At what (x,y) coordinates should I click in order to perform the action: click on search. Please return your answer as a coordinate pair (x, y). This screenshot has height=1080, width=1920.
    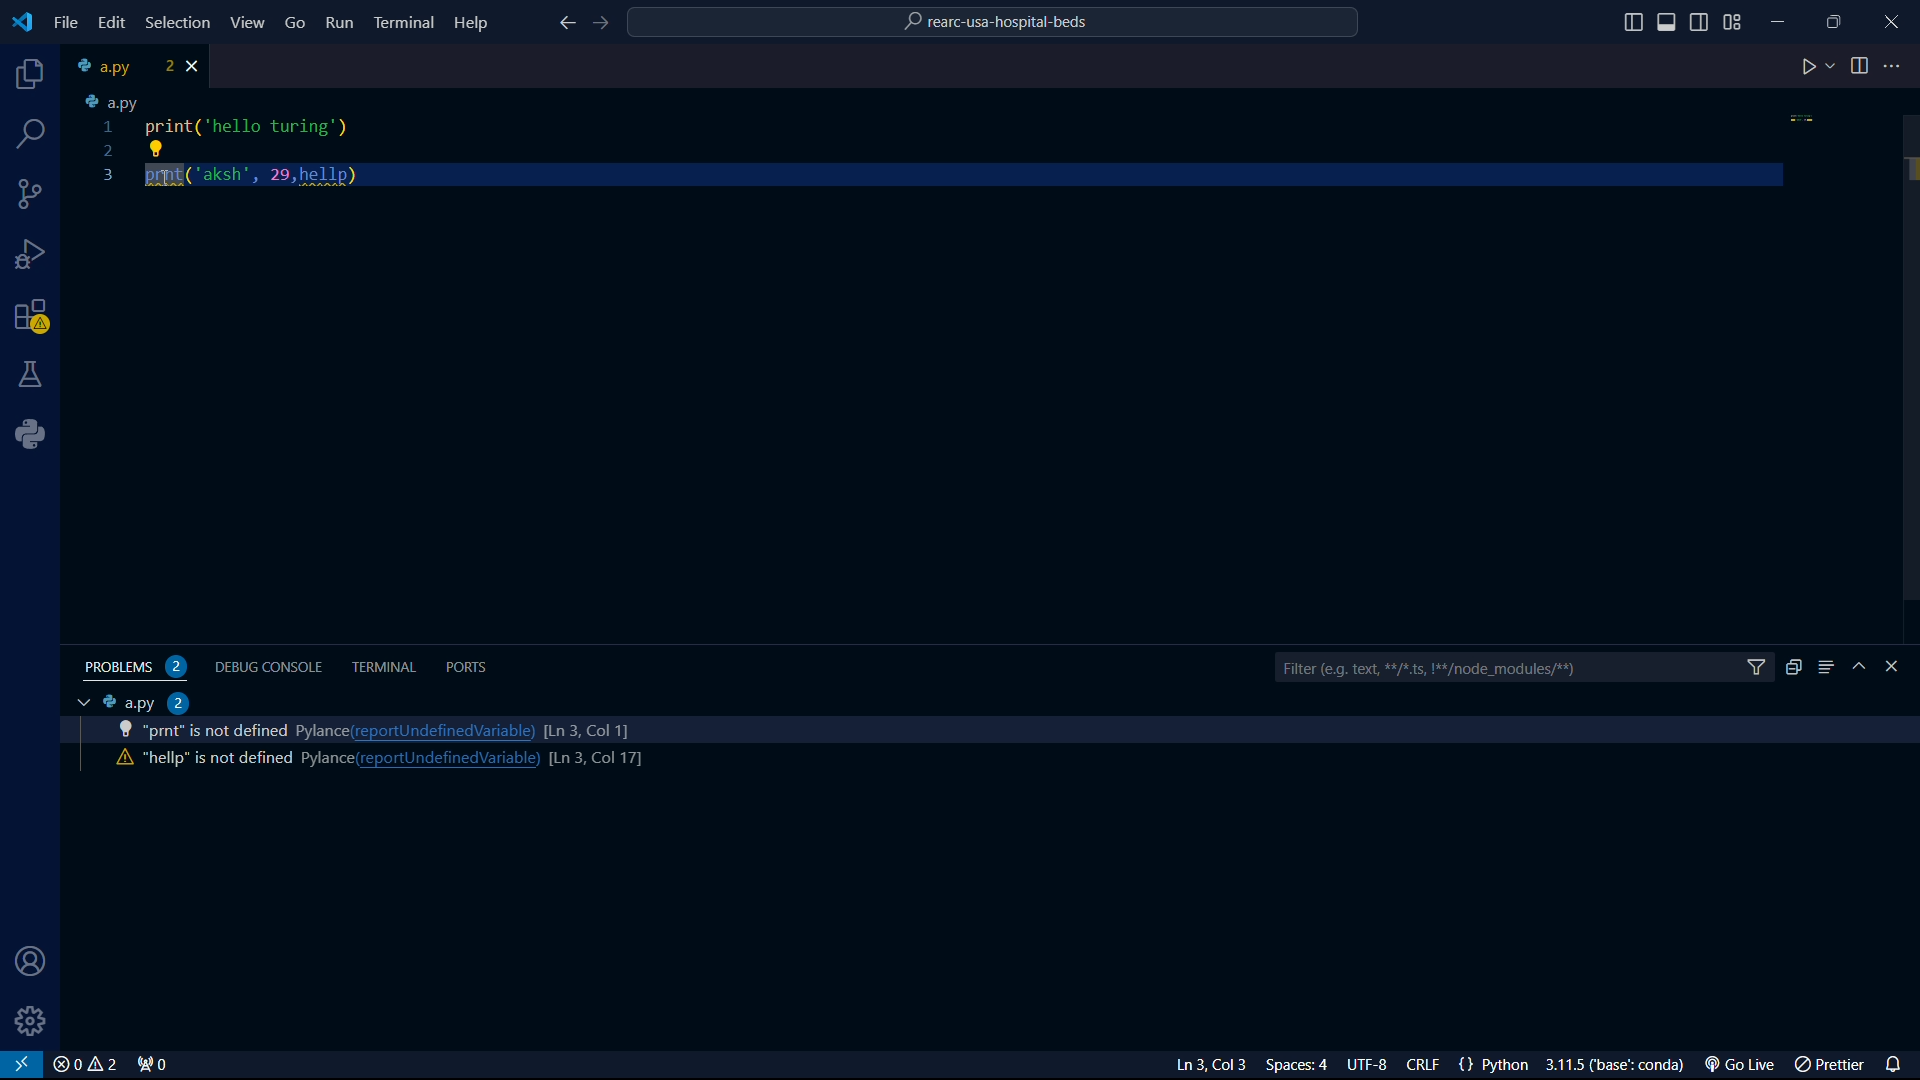
    Looking at the image, I should click on (33, 134).